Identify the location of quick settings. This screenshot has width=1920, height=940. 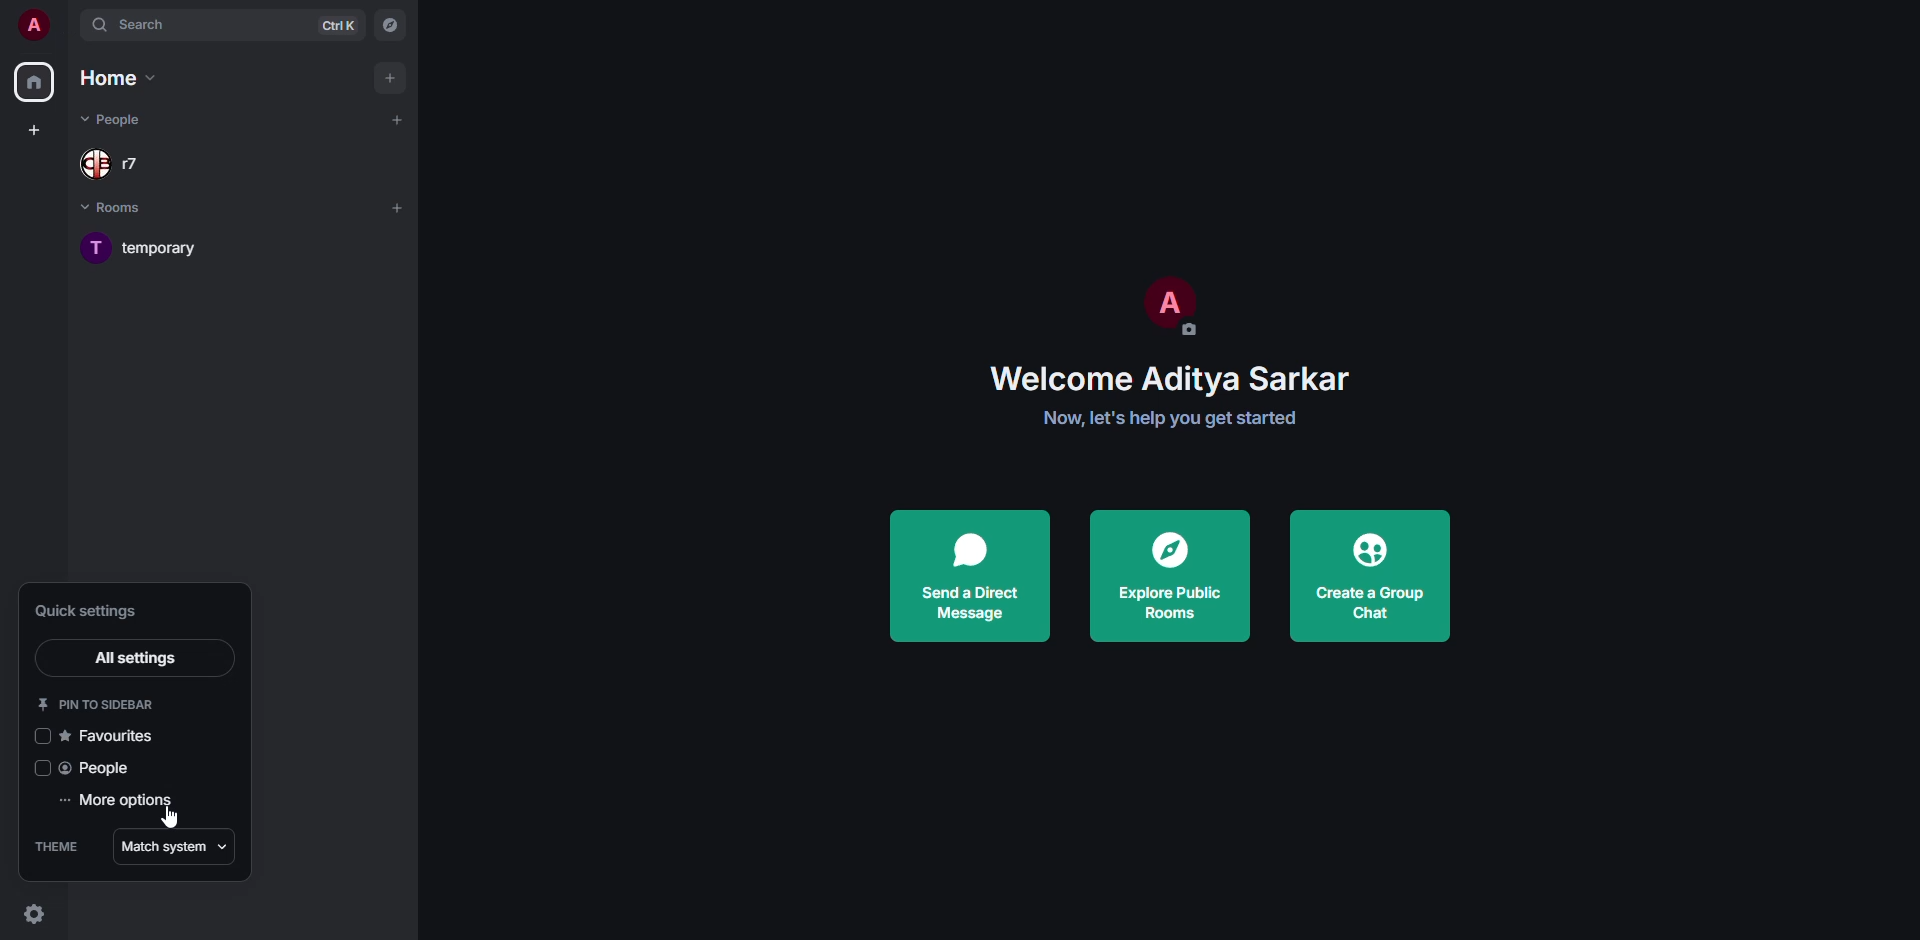
(34, 913).